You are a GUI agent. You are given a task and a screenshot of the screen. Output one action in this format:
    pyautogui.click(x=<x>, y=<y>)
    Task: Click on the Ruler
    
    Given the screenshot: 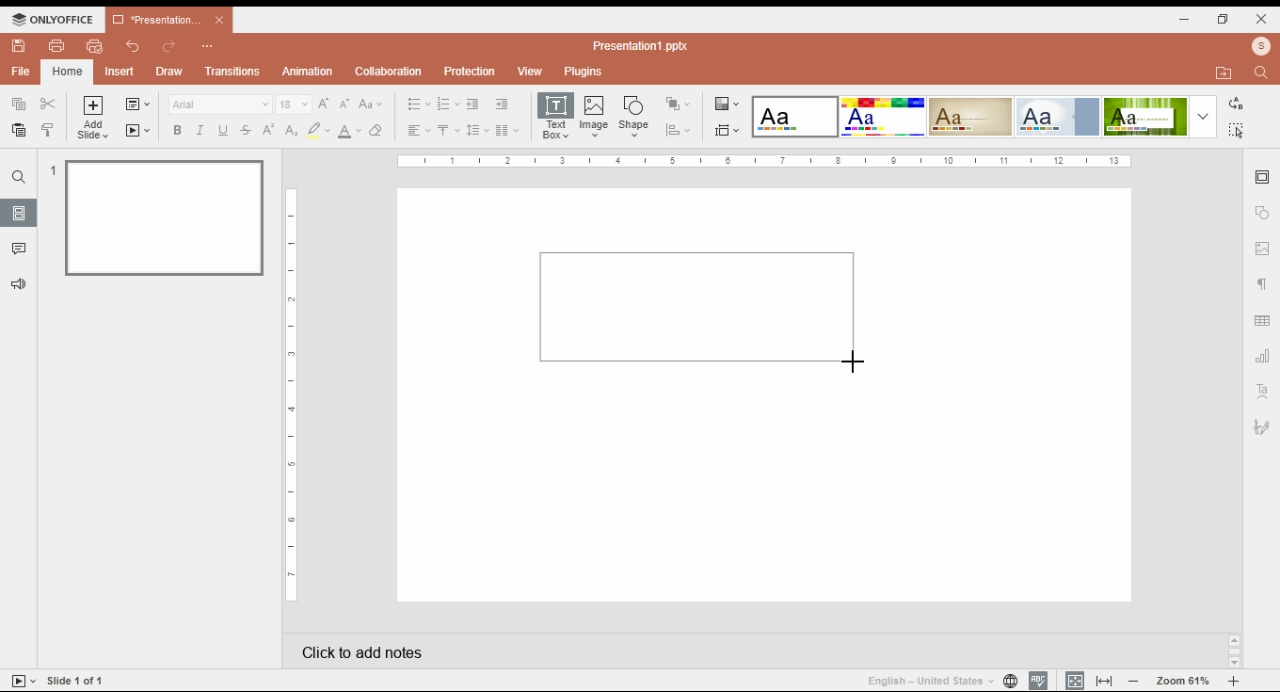 What is the action you would take?
    pyautogui.click(x=763, y=162)
    